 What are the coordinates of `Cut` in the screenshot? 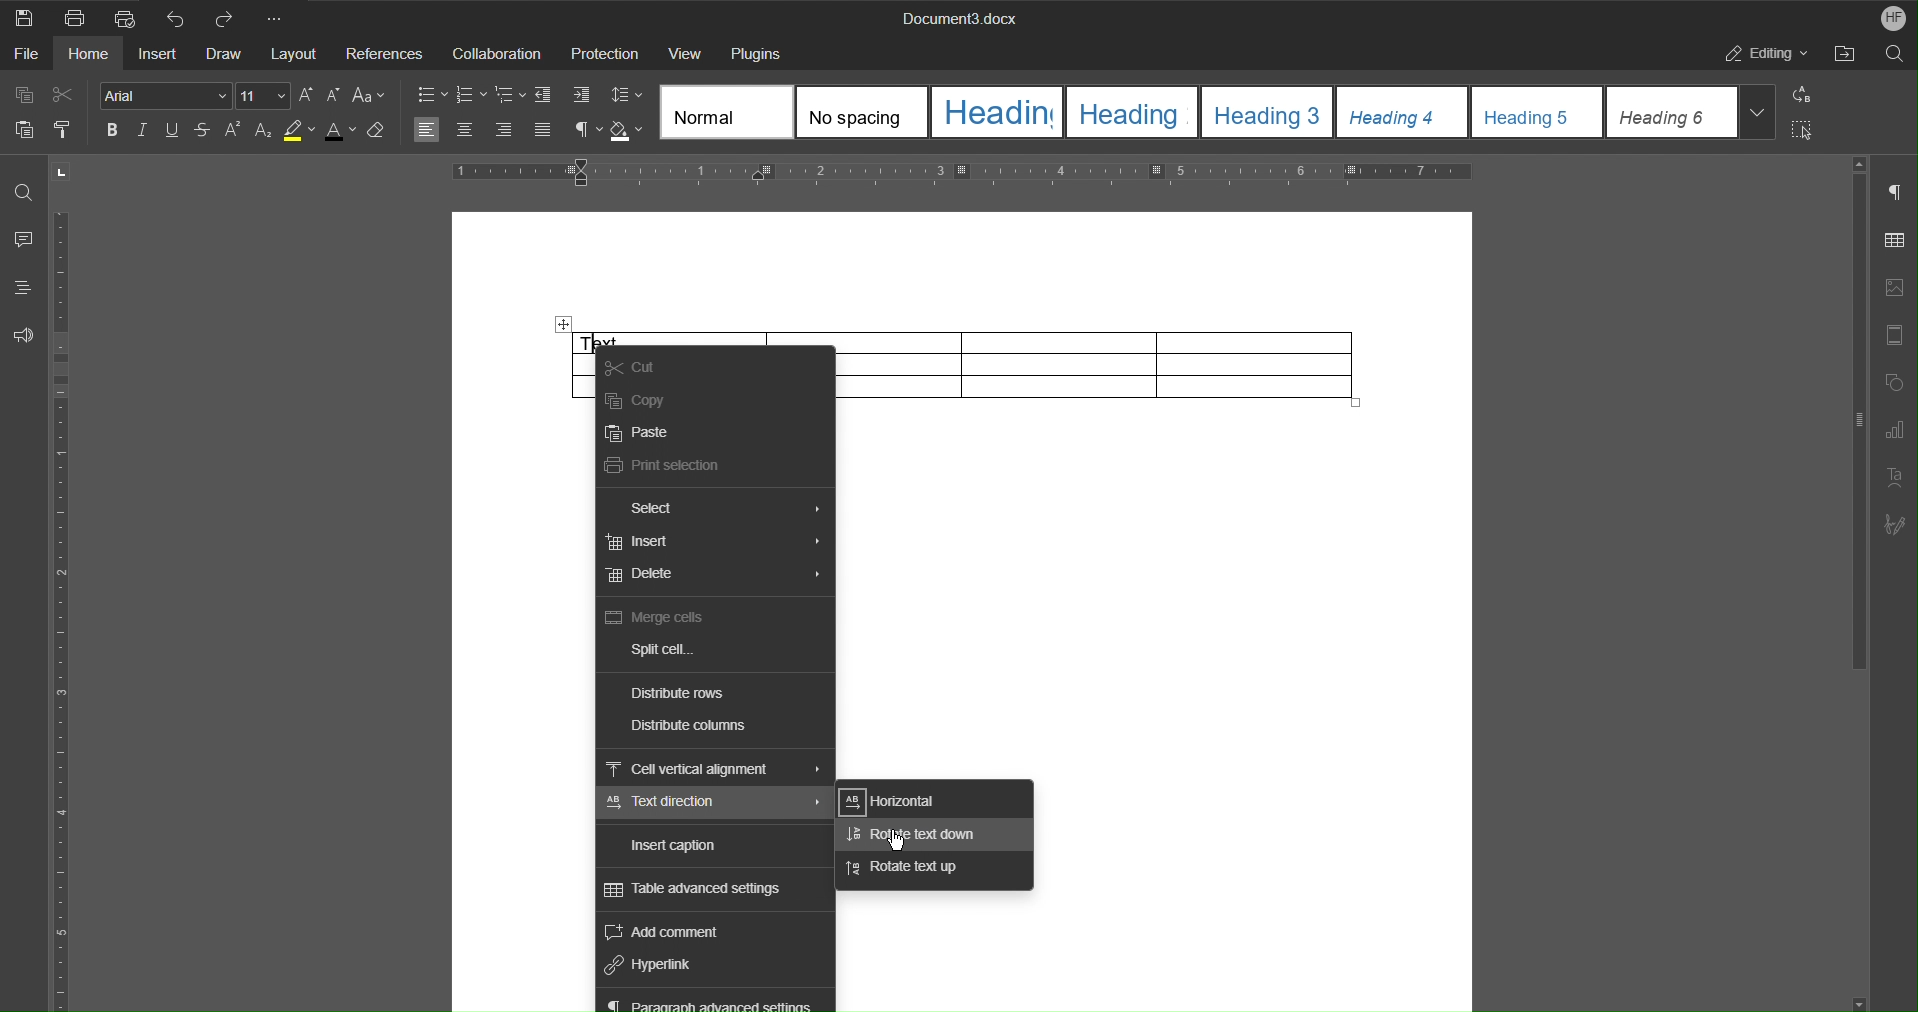 It's located at (62, 95).